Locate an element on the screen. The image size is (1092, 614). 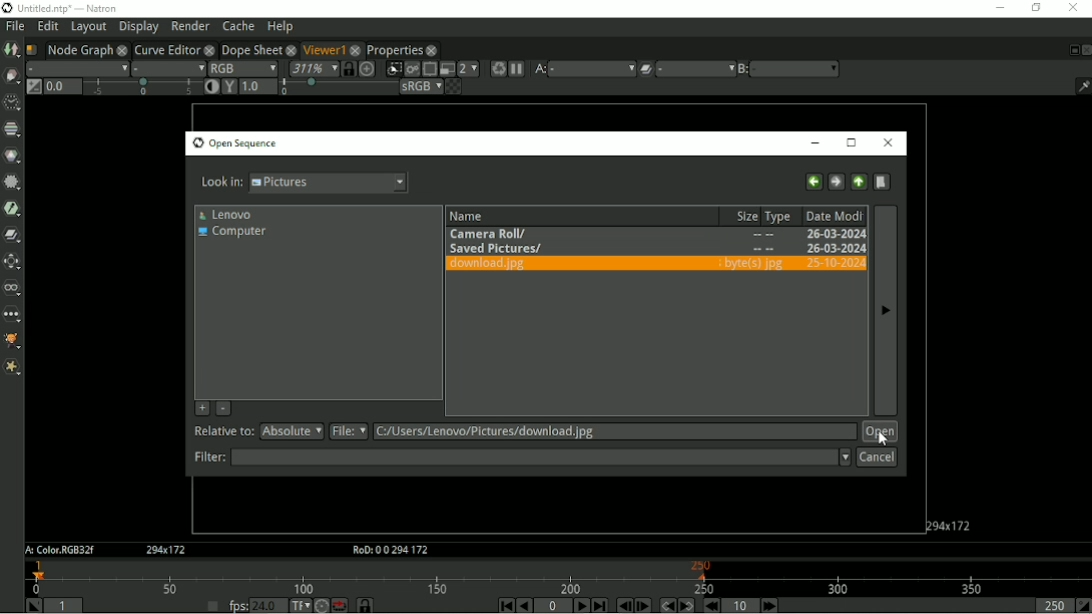
Layout is located at coordinates (88, 27).